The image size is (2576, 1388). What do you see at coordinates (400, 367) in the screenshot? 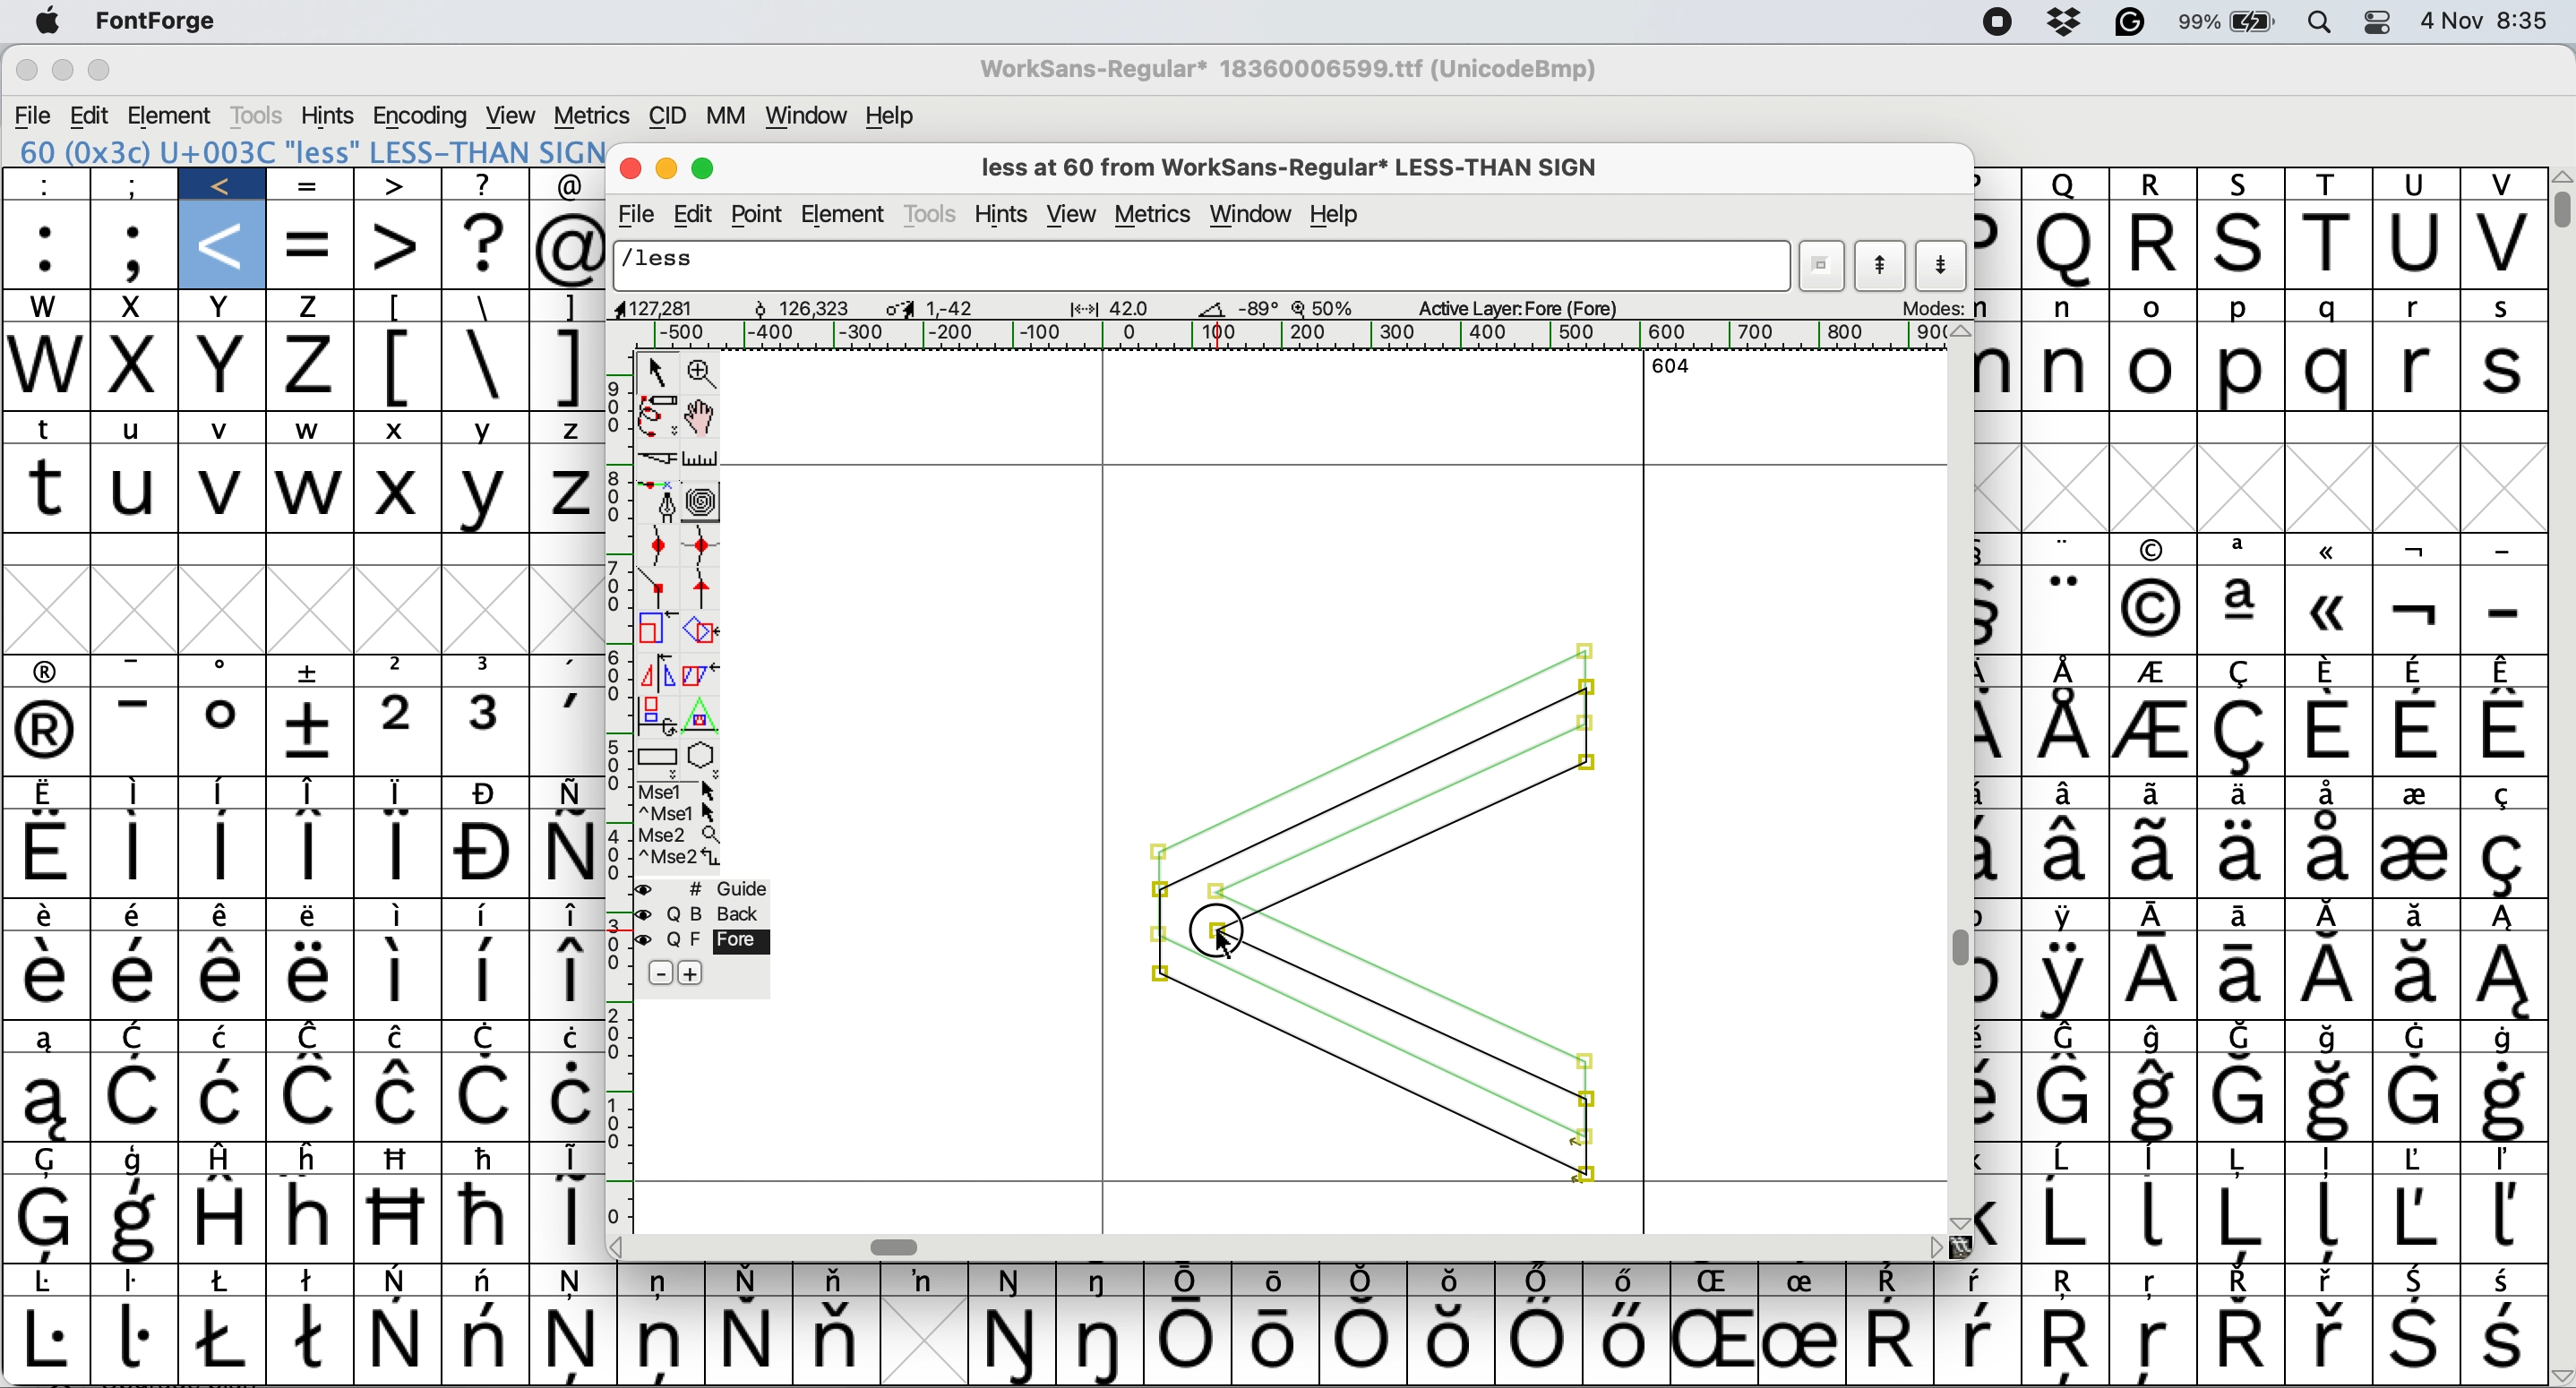
I see `[` at bounding box center [400, 367].